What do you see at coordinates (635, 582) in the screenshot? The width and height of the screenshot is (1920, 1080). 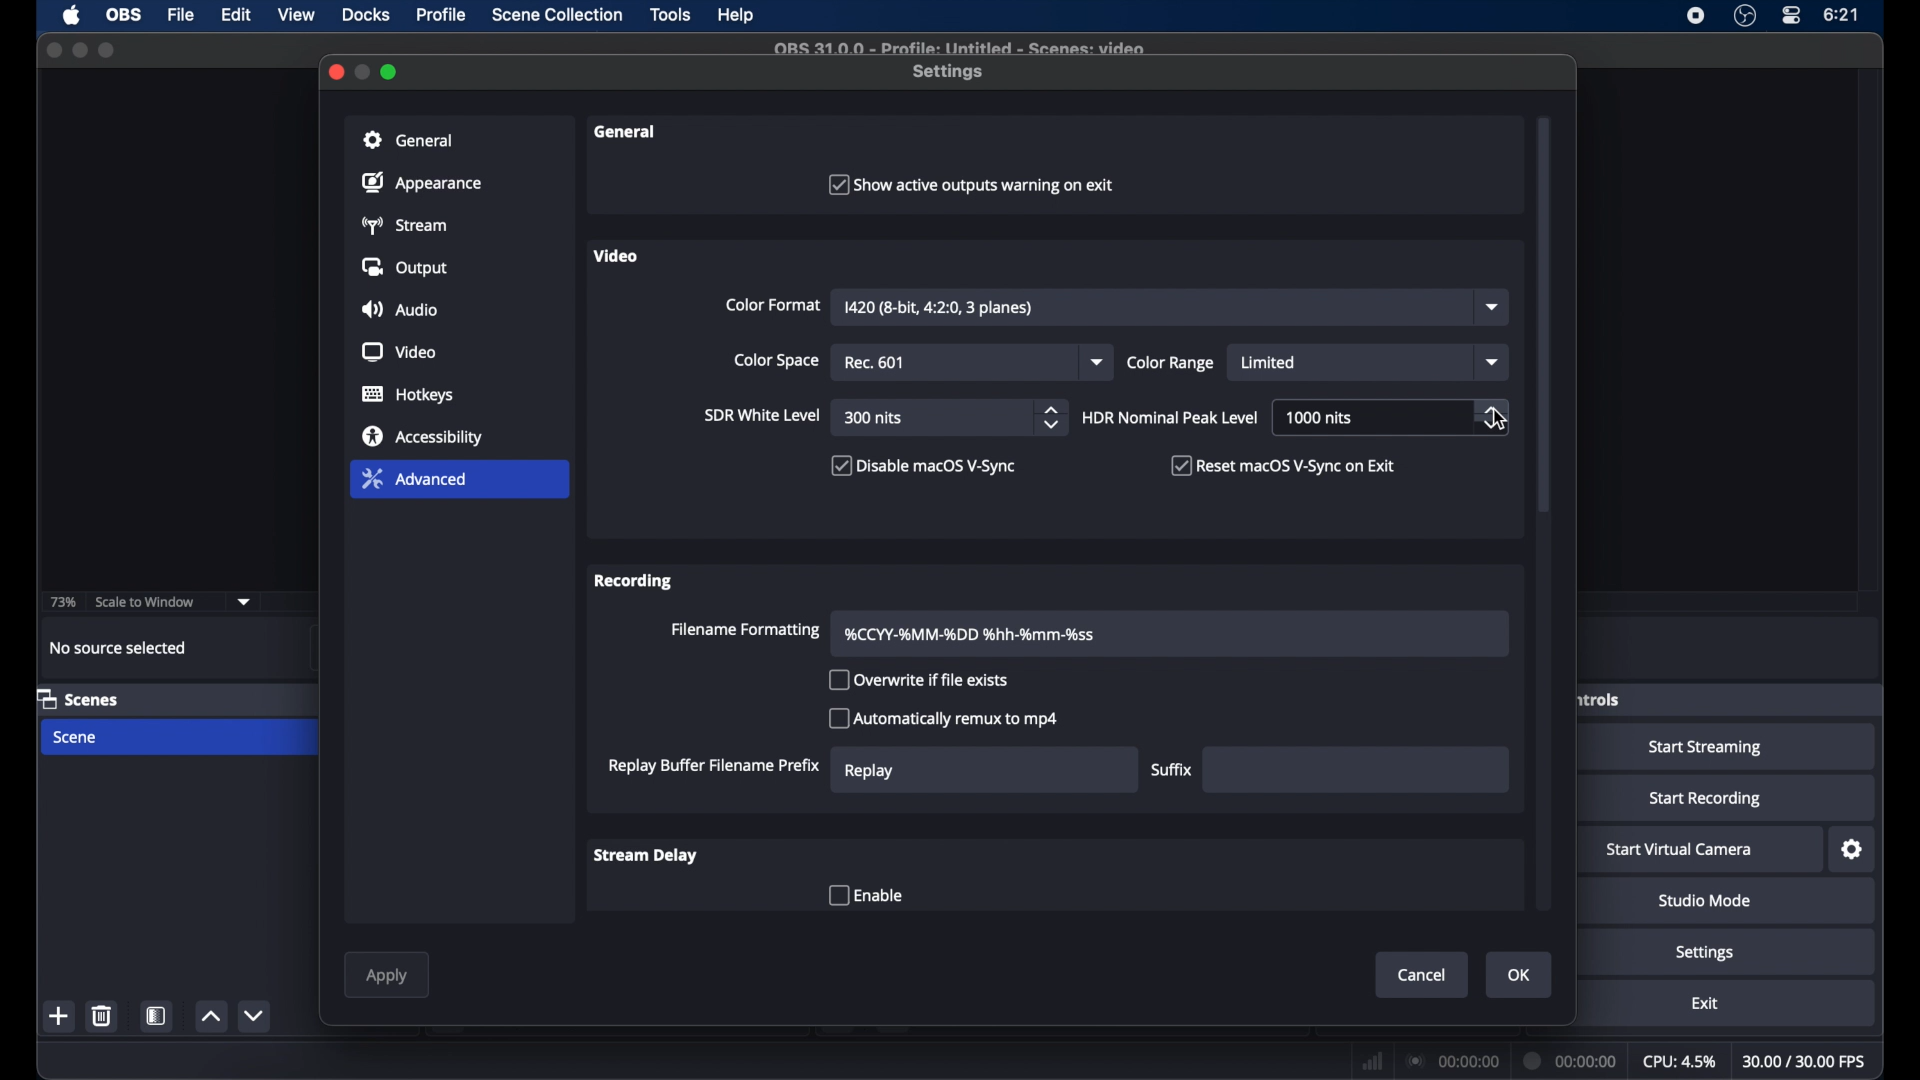 I see `recording` at bounding box center [635, 582].